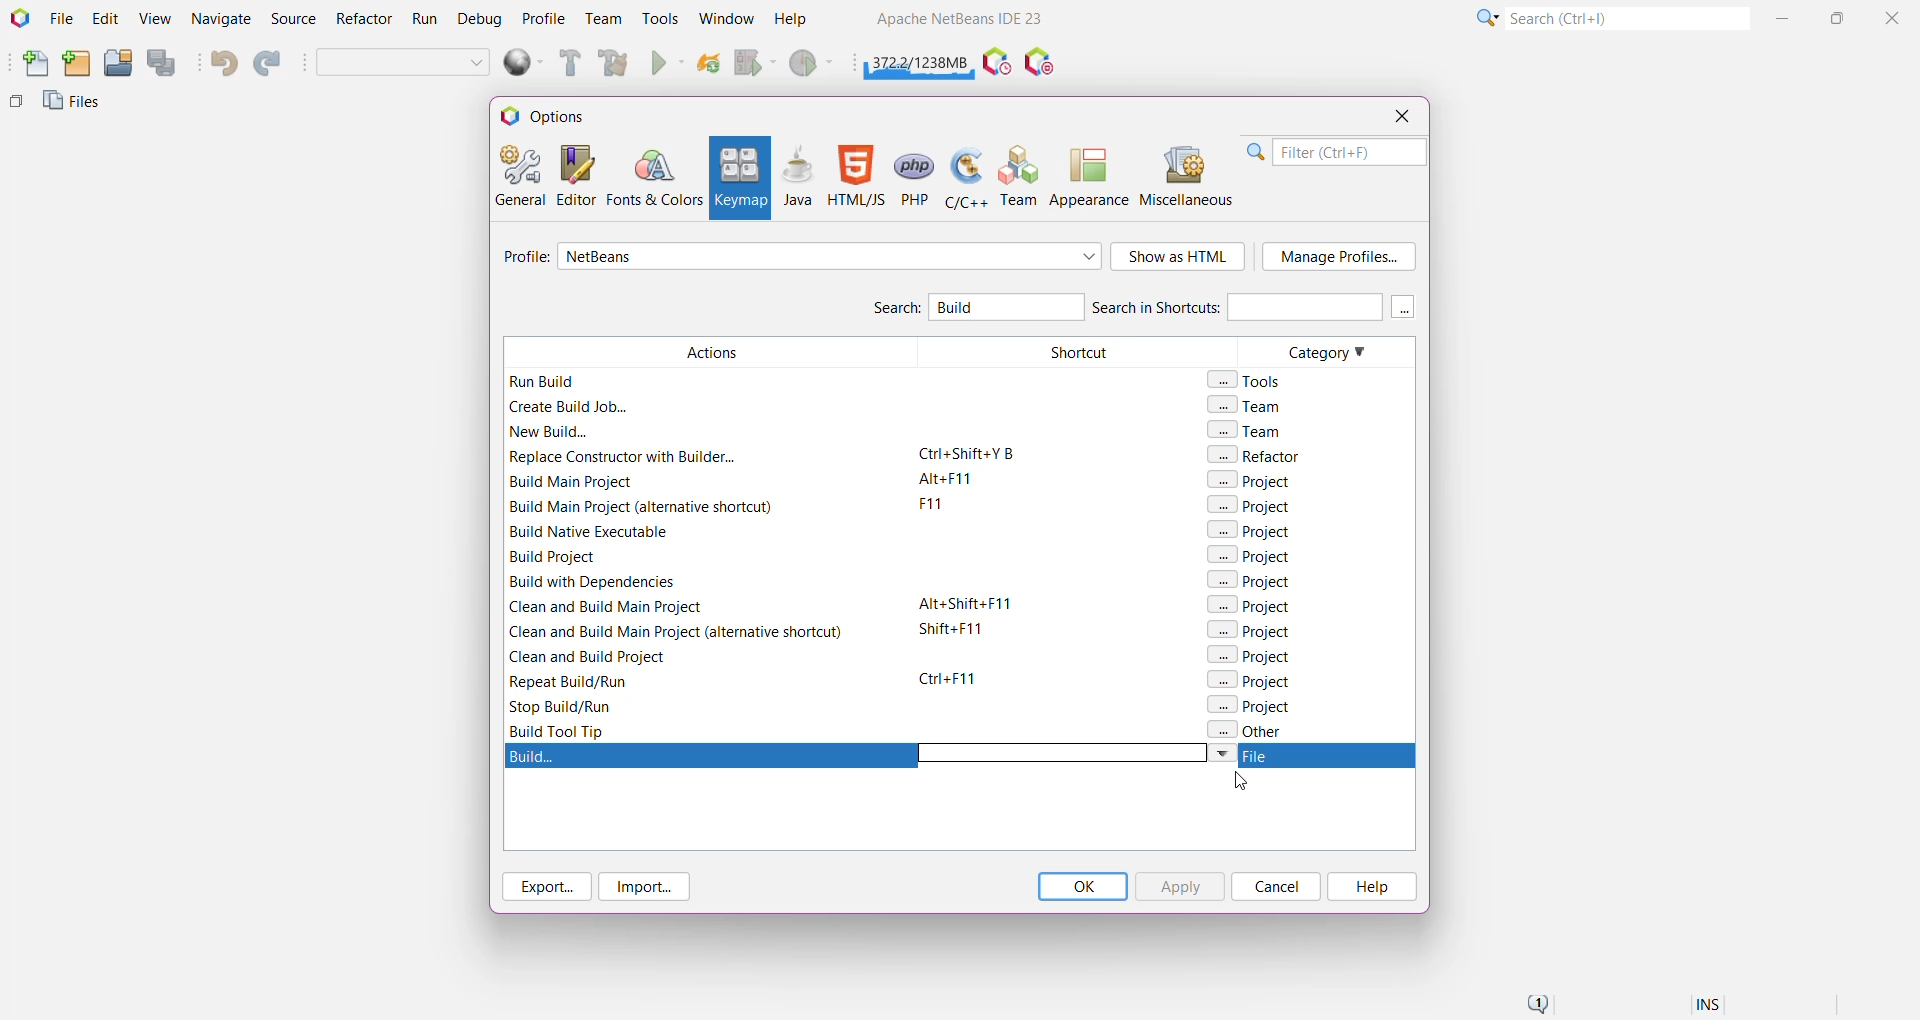 The width and height of the screenshot is (1920, 1020). I want to click on Profile, so click(523, 259).